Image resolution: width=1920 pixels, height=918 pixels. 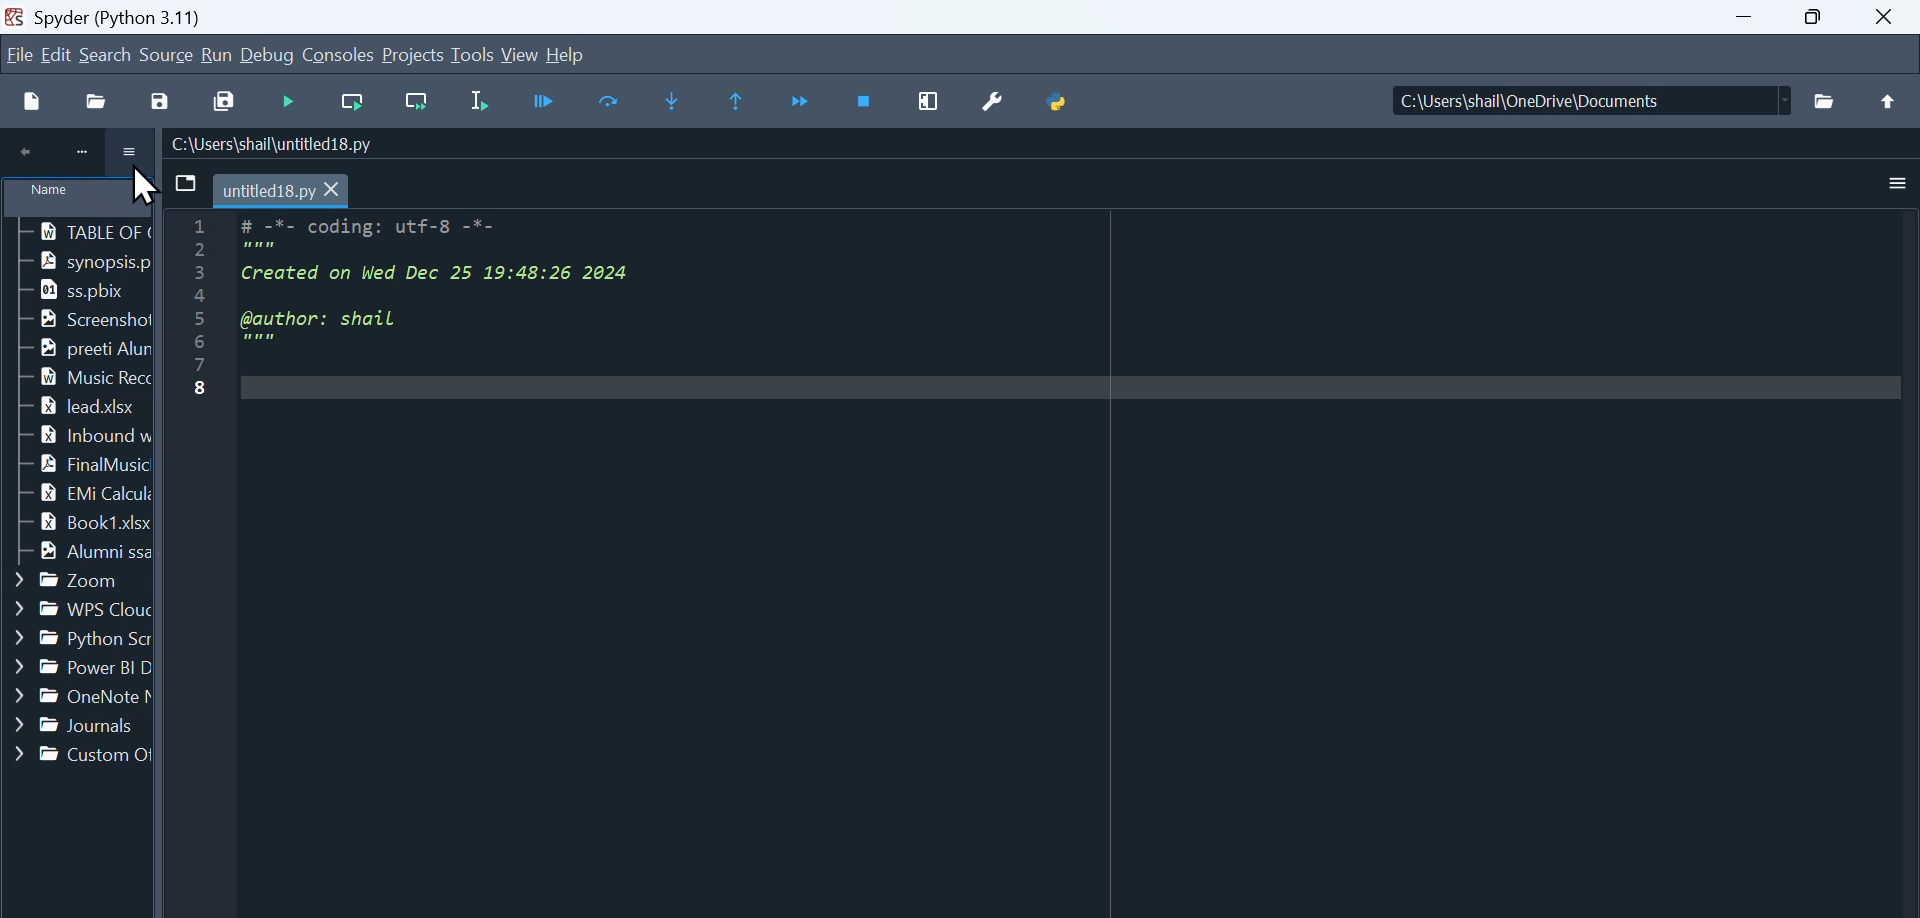 What do you see at coordinates (1000, 99) in the screenshot?
I see `Preferences` at bounding box center [1000, 99].